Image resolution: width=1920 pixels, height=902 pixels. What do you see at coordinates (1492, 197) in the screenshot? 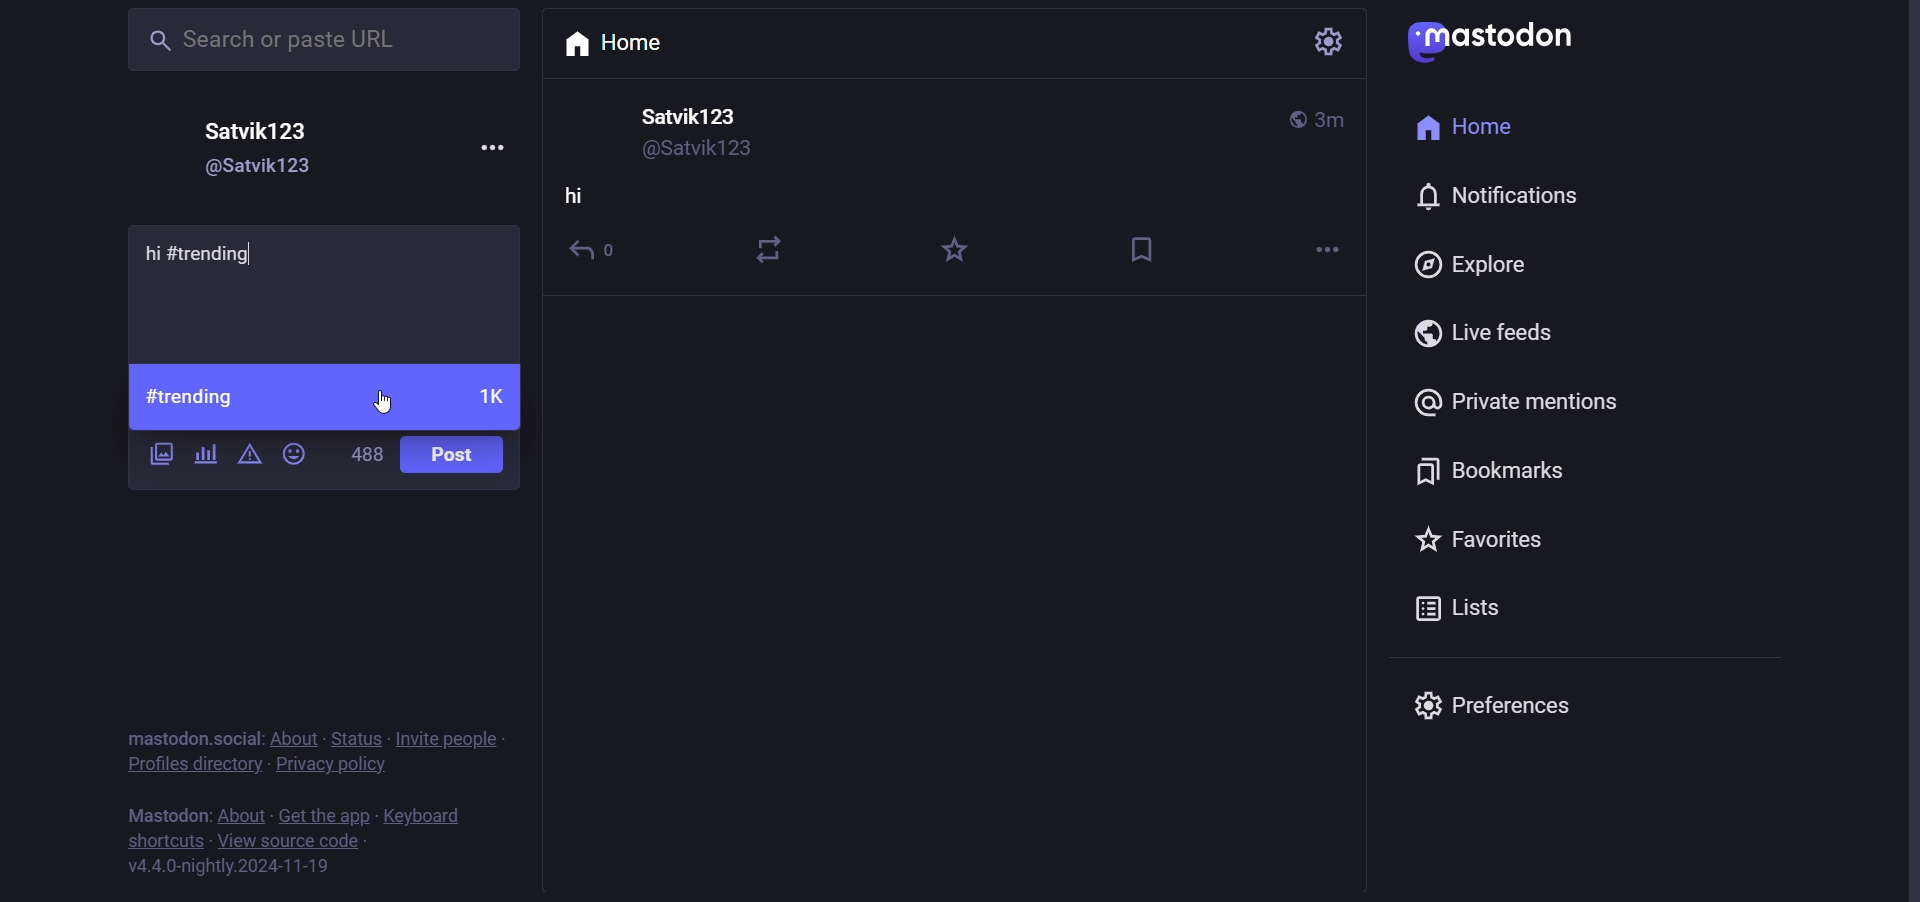
I see `notification` at bounding box center [1492, 197].